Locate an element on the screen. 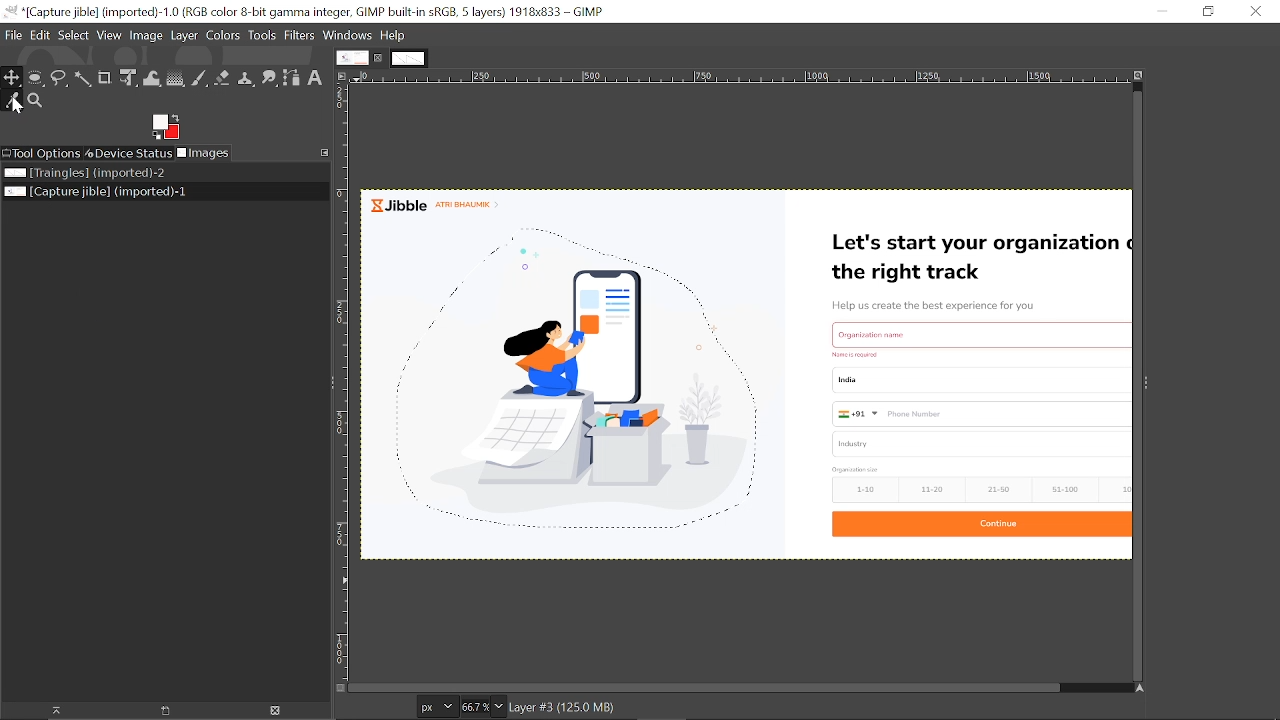 The width and height of the screenshot is (1280, 720). Image file titled "Traingle" is located at coordinates (158, 172).